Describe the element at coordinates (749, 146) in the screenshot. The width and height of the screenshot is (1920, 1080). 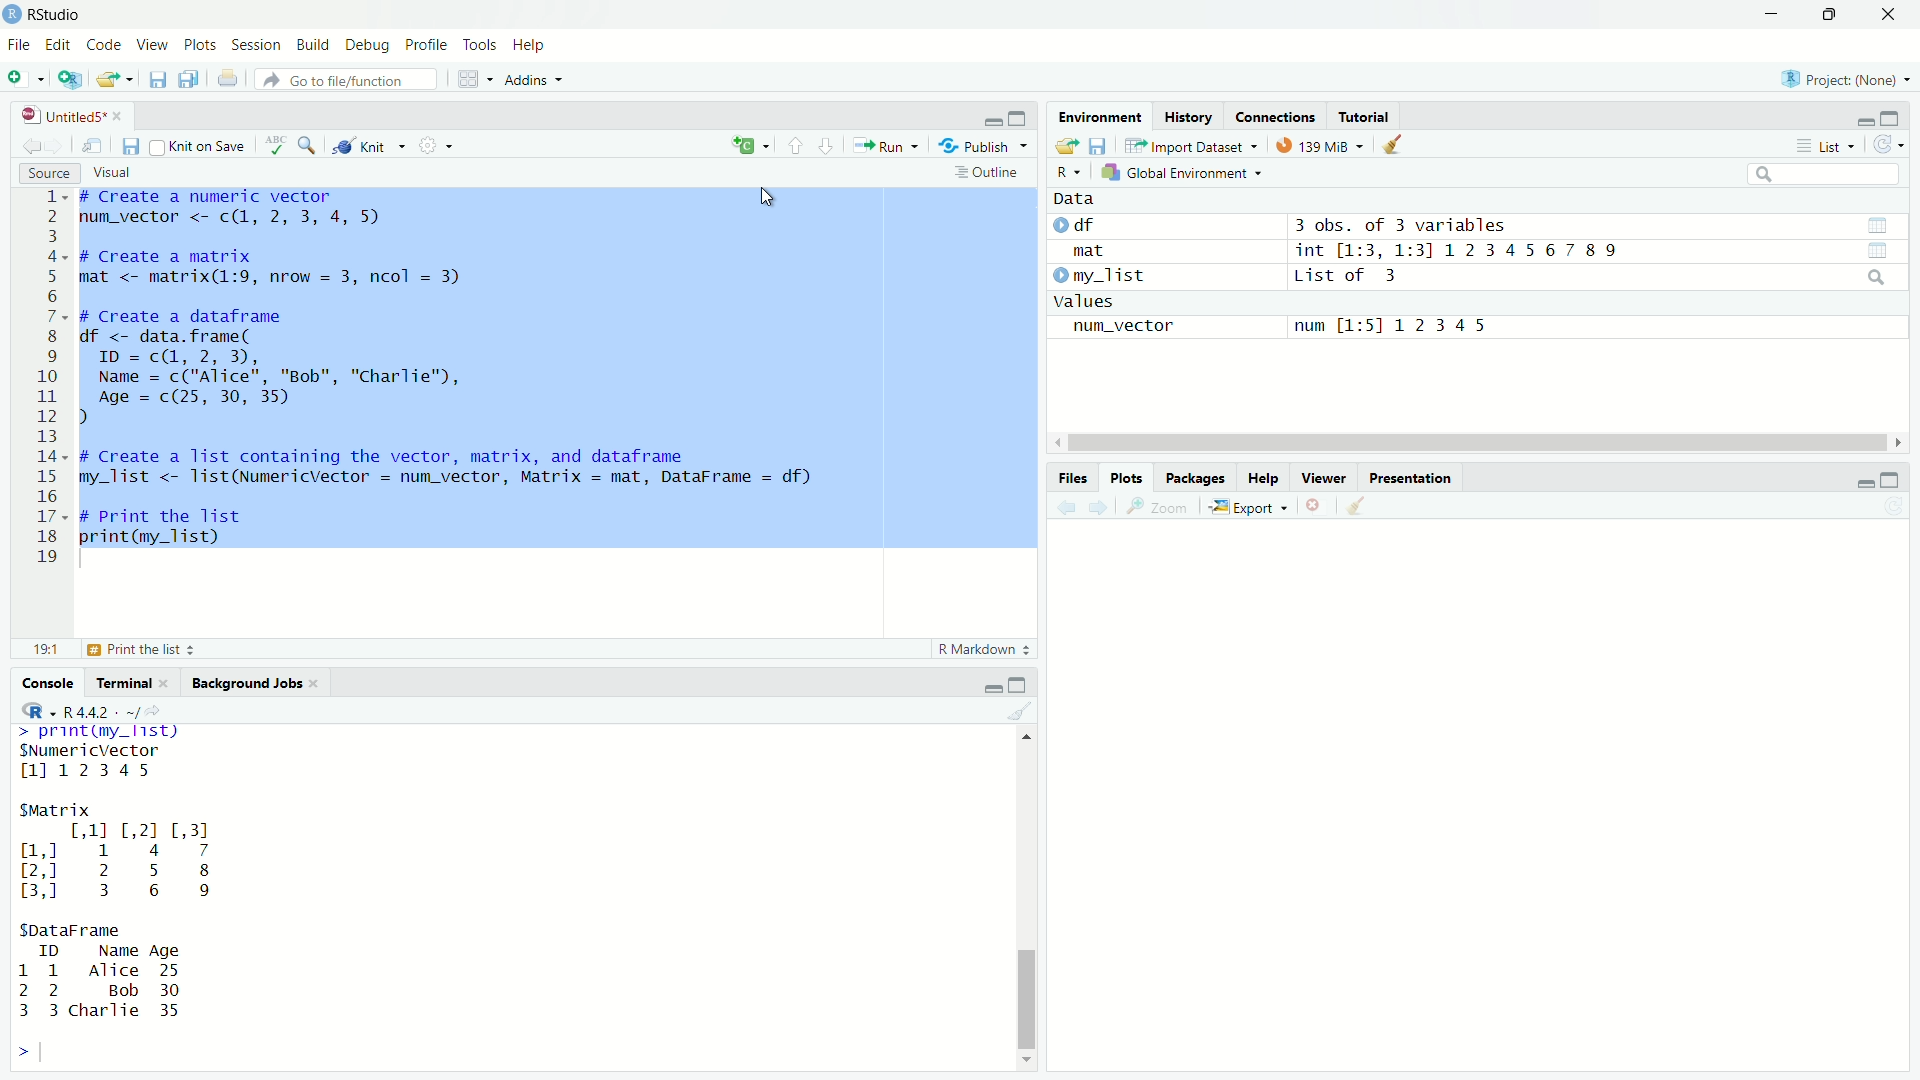
I see `add` at that location.